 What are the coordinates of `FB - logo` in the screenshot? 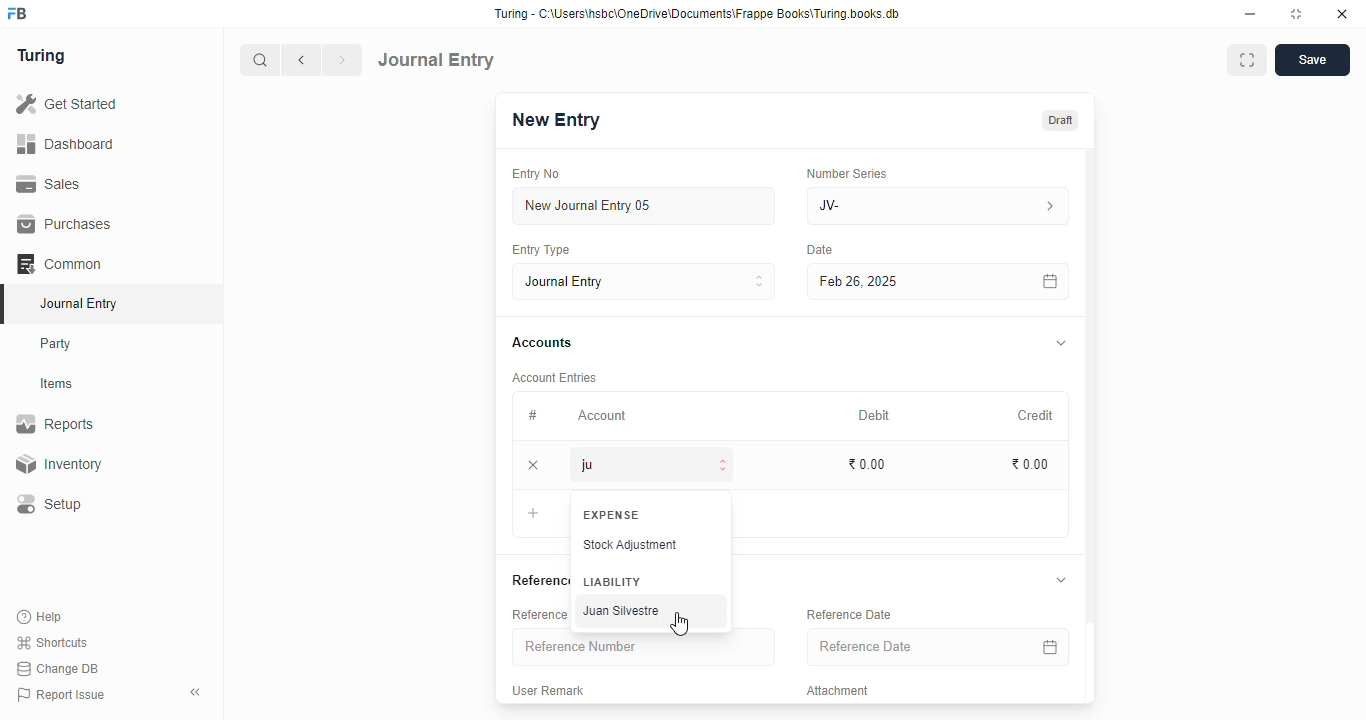 It's located at (17, 13).